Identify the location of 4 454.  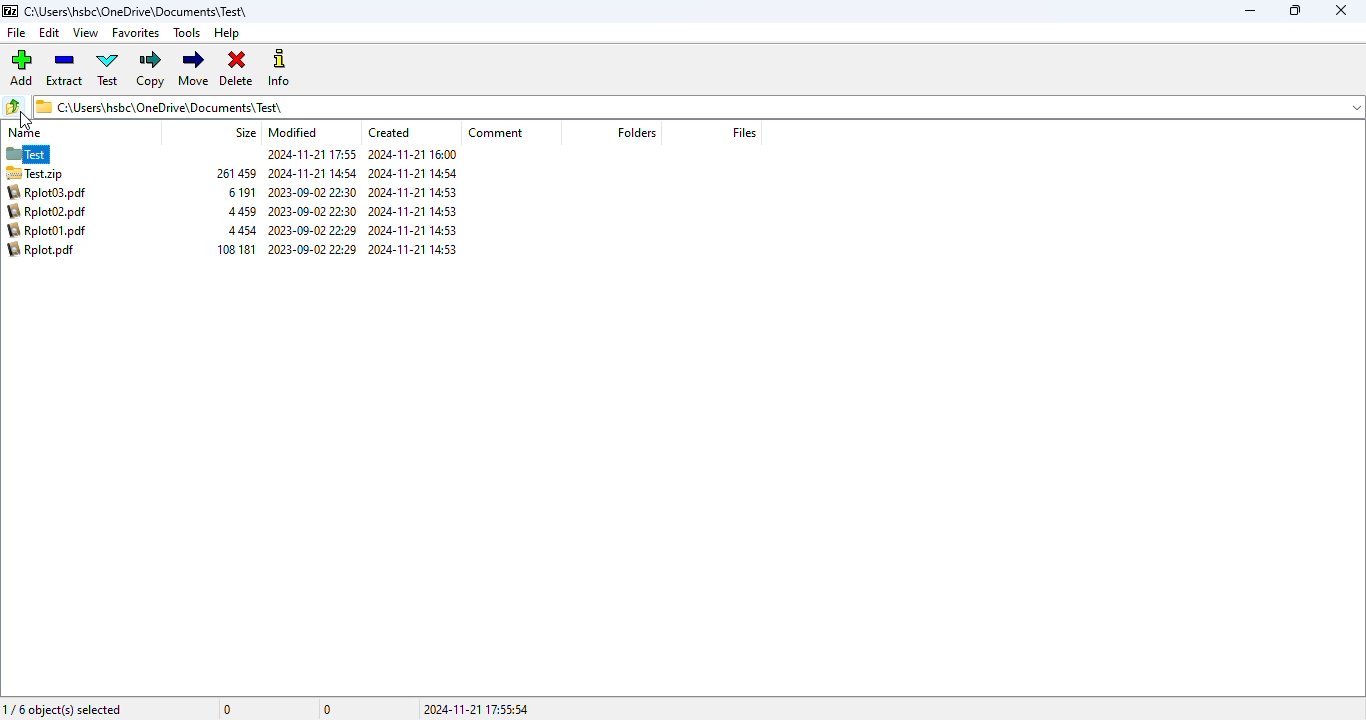
(244, 230).